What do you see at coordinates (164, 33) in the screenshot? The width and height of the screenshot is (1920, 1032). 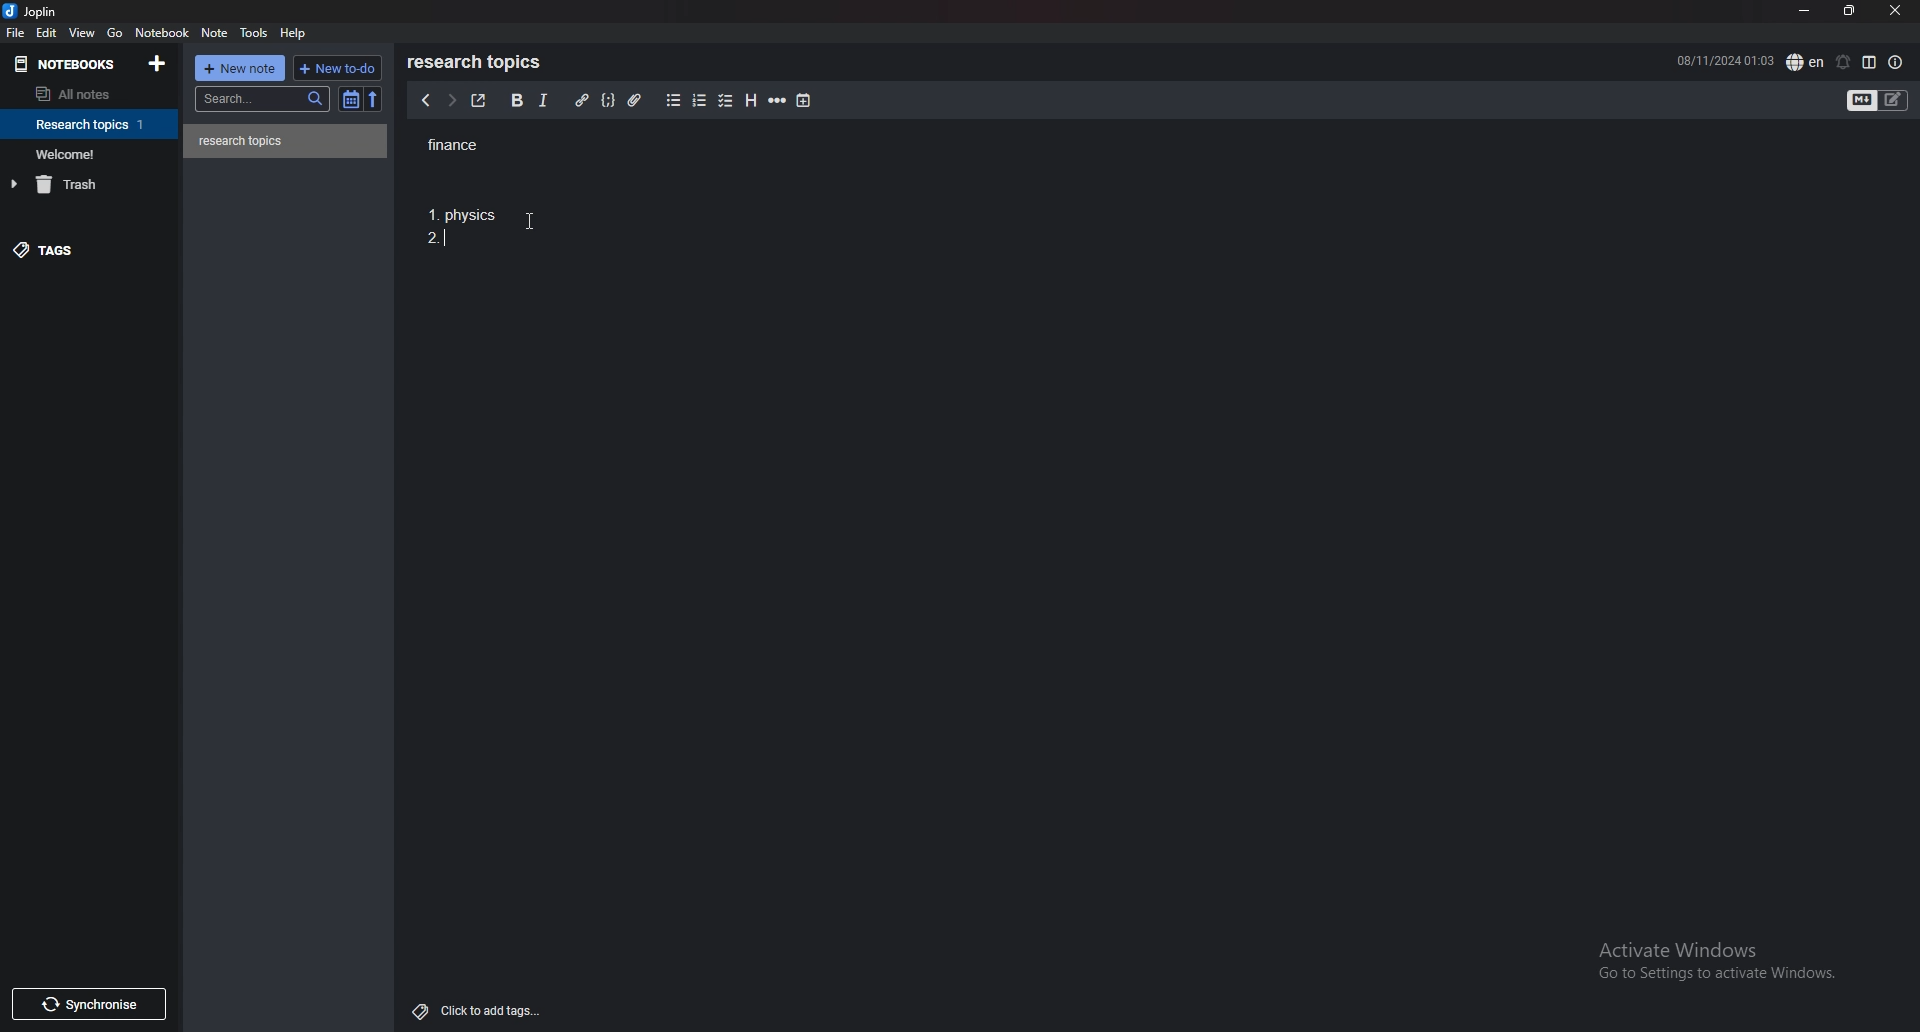 I see `notebook` at bounding box center [164, 33].